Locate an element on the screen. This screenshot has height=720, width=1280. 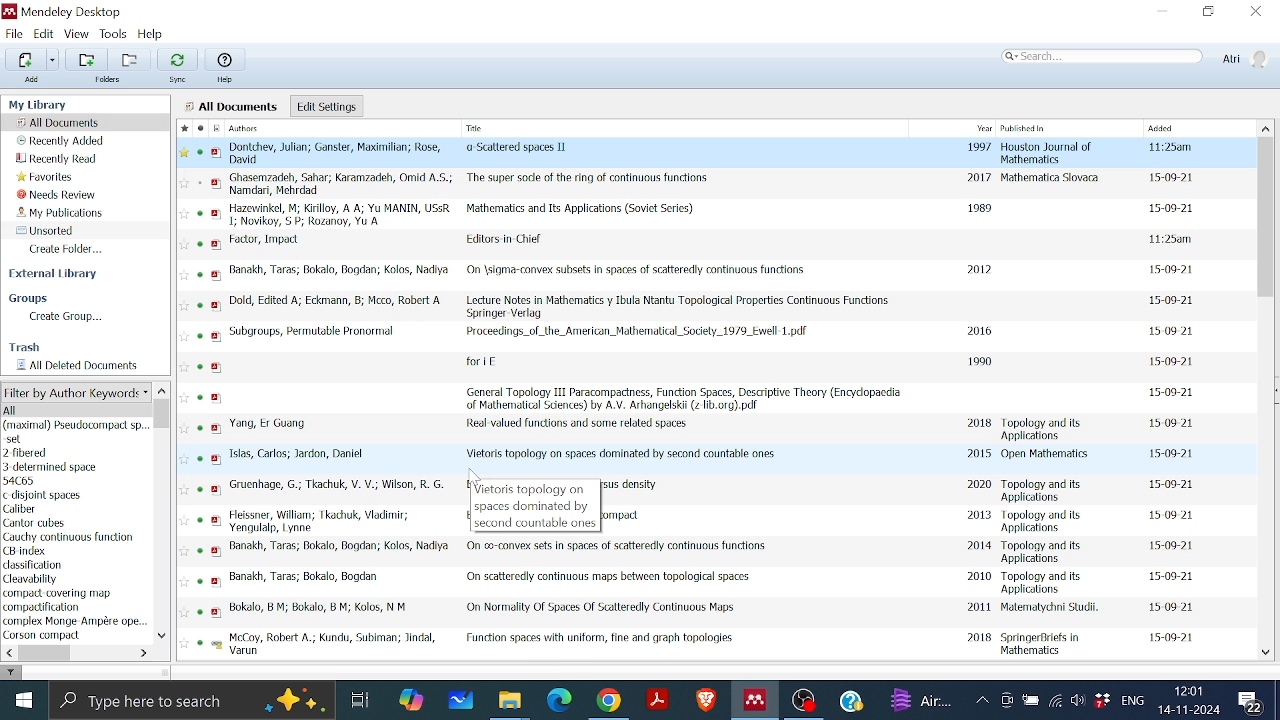
read status is located at coordinates (200, 398).